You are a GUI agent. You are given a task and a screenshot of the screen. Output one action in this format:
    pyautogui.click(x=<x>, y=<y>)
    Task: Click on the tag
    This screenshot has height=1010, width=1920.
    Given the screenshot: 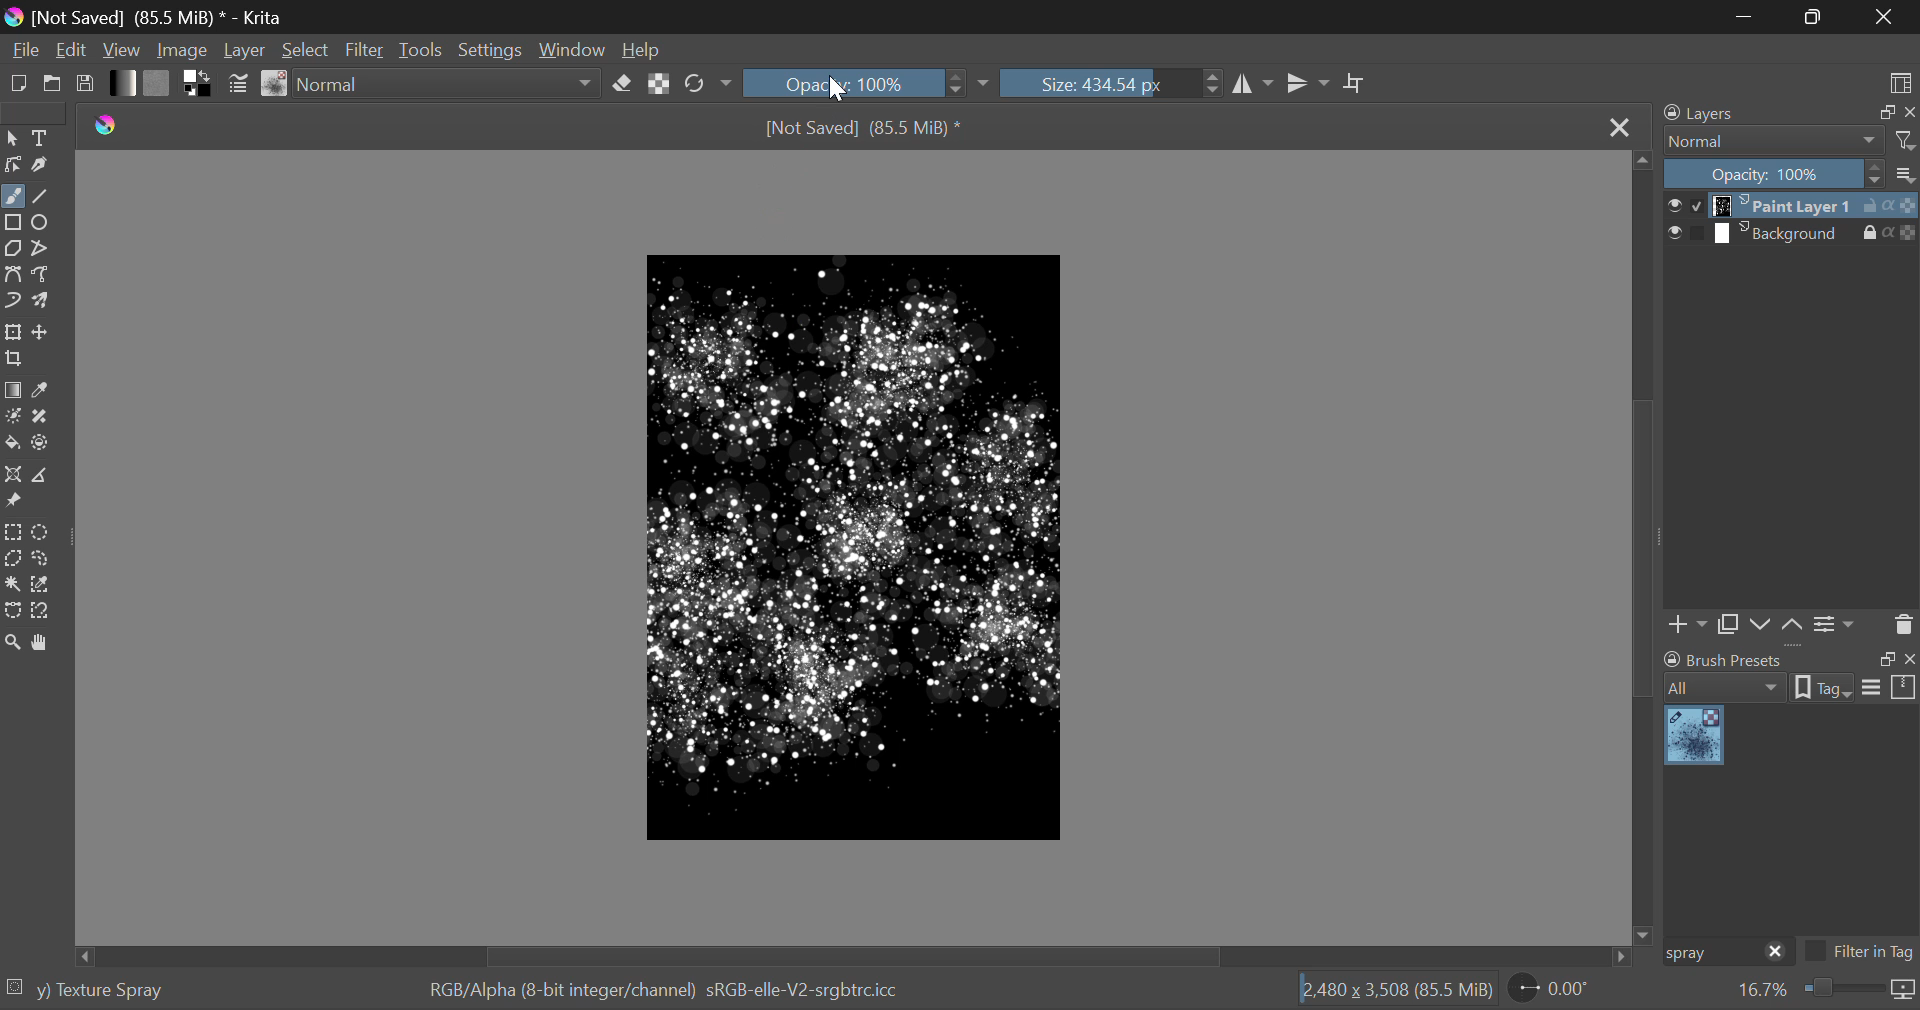 What is the action you would take?
    pyautogui.click(x=1823, y=690)
    